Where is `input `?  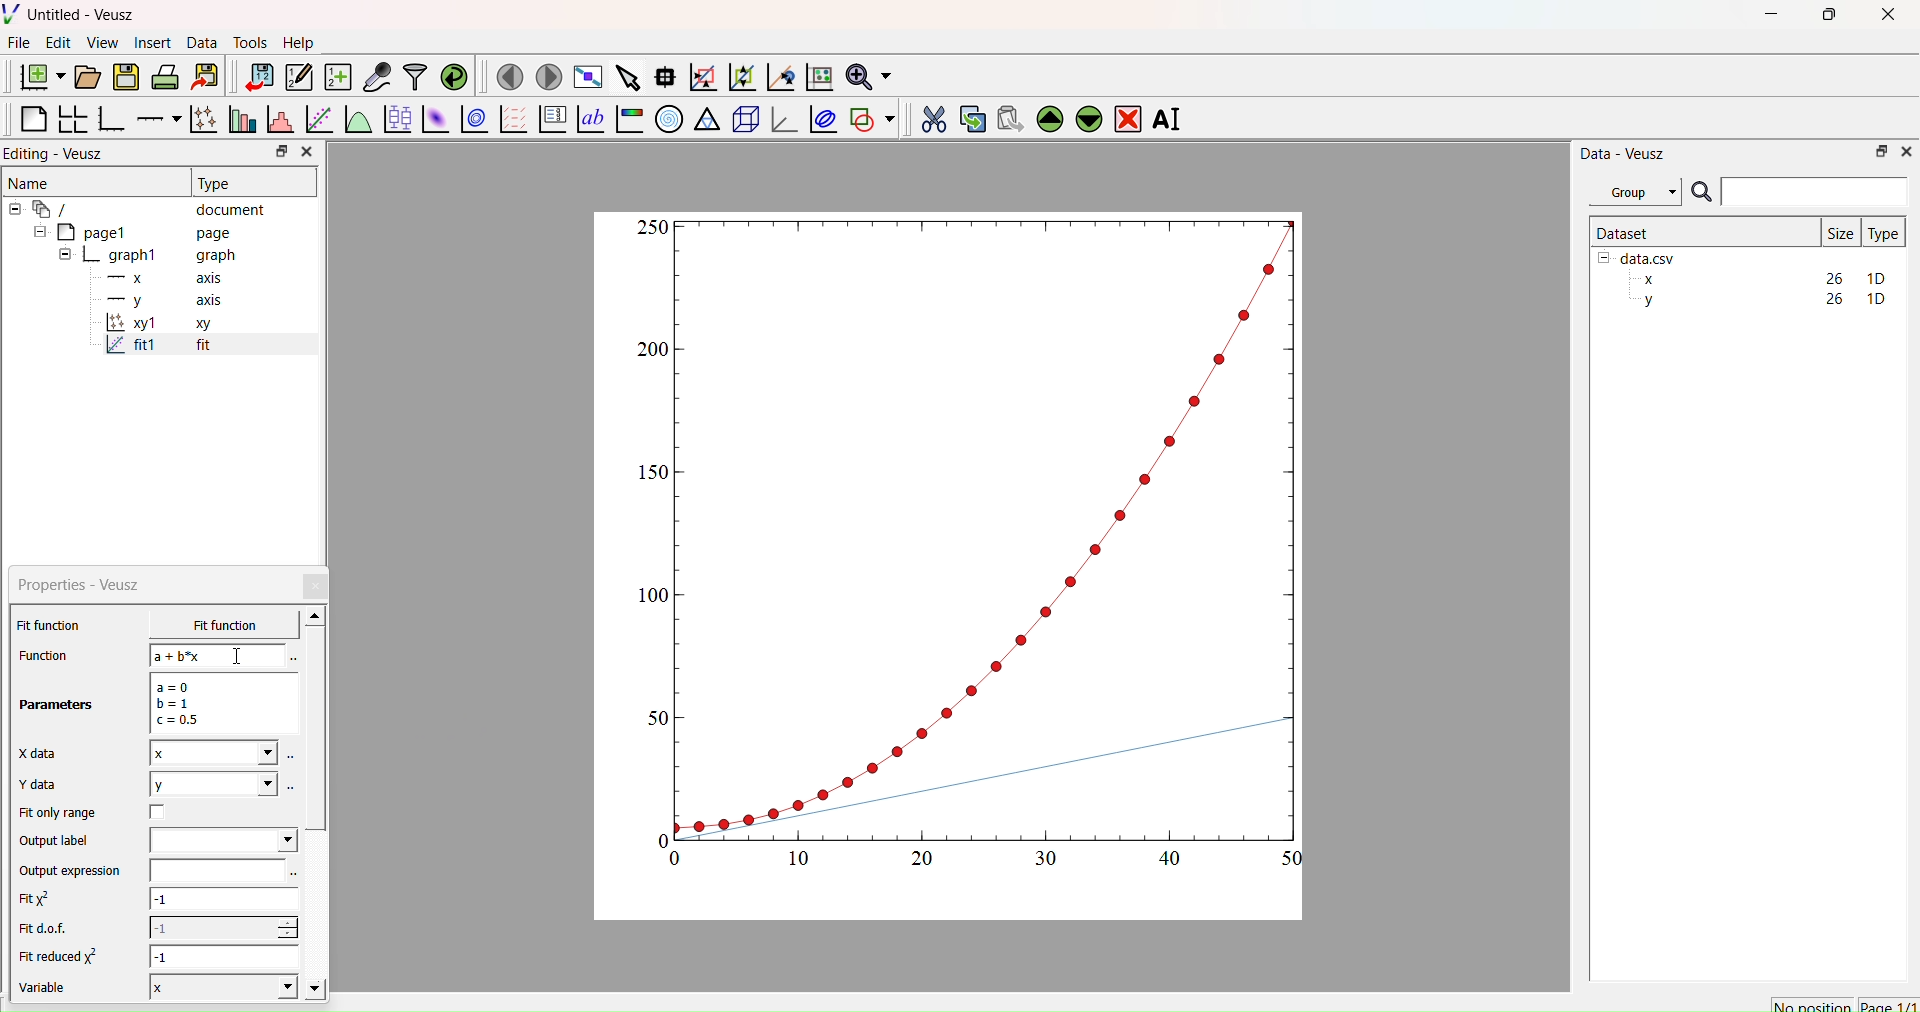
input  is located at coordinates (214, 870).